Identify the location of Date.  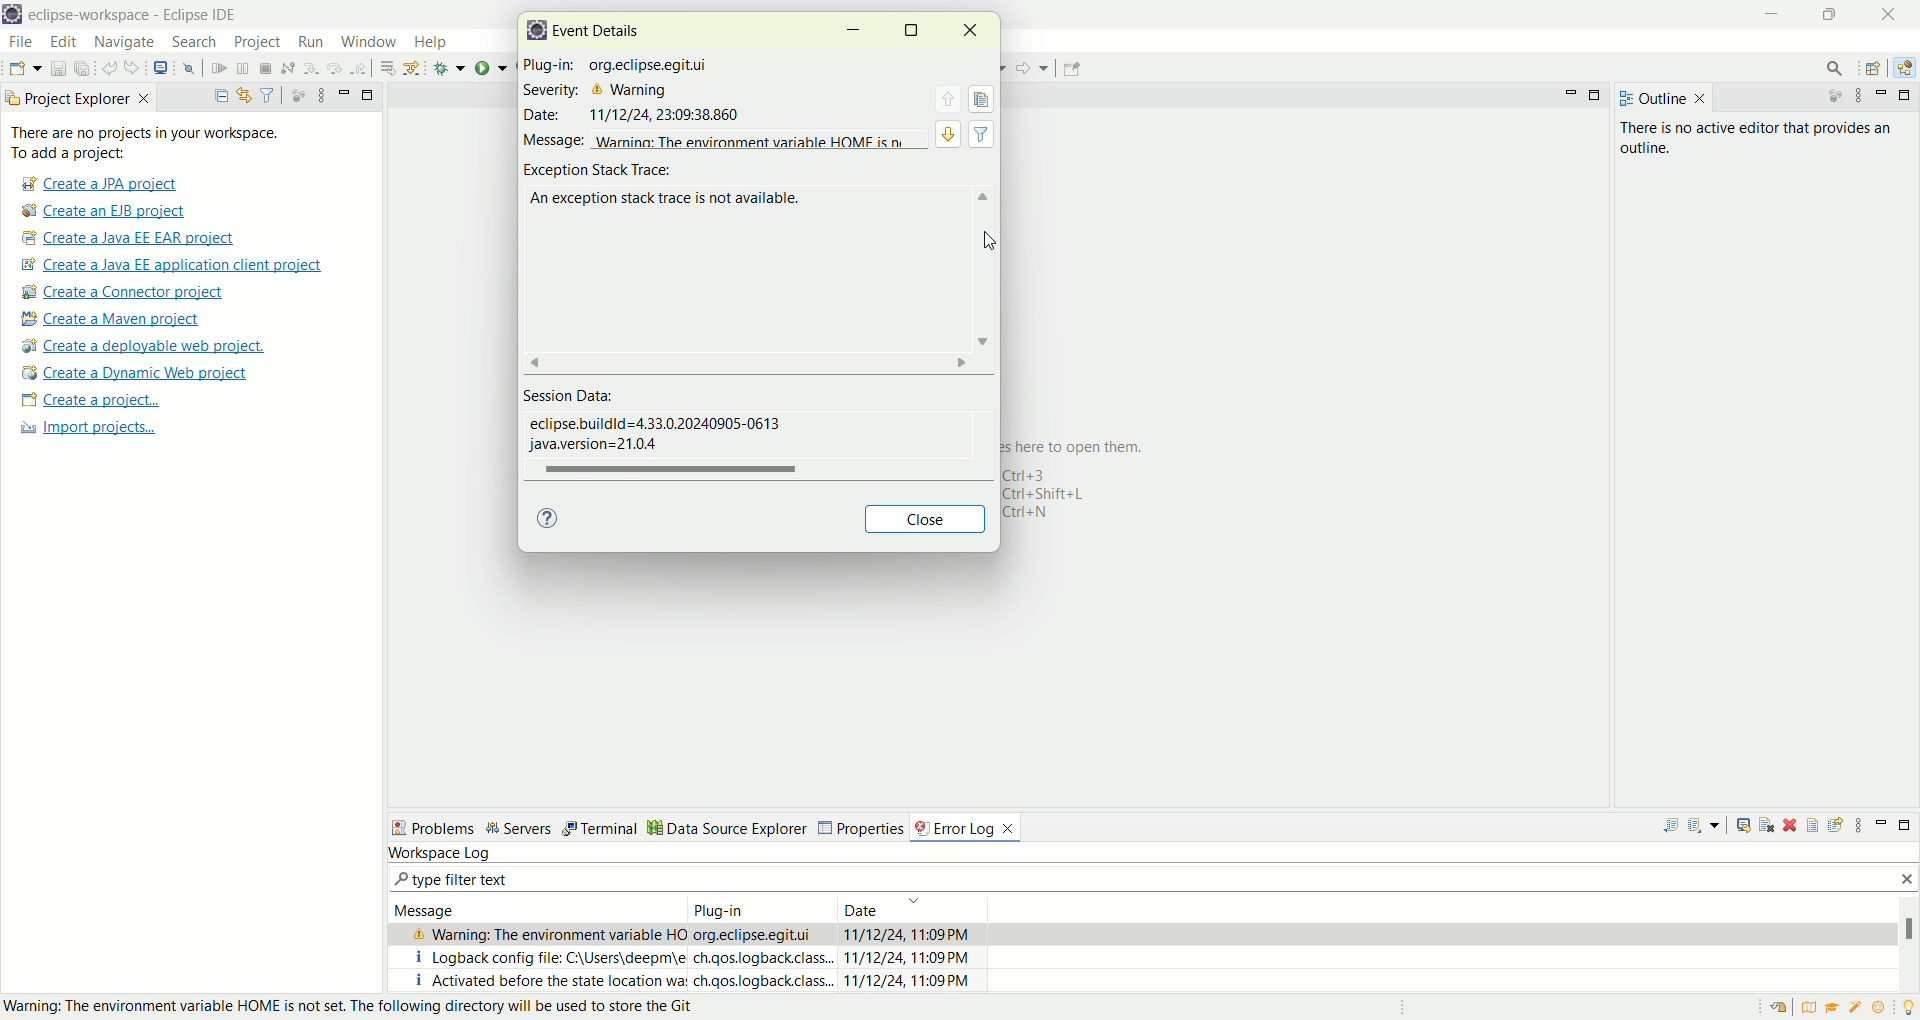
(890, 900).